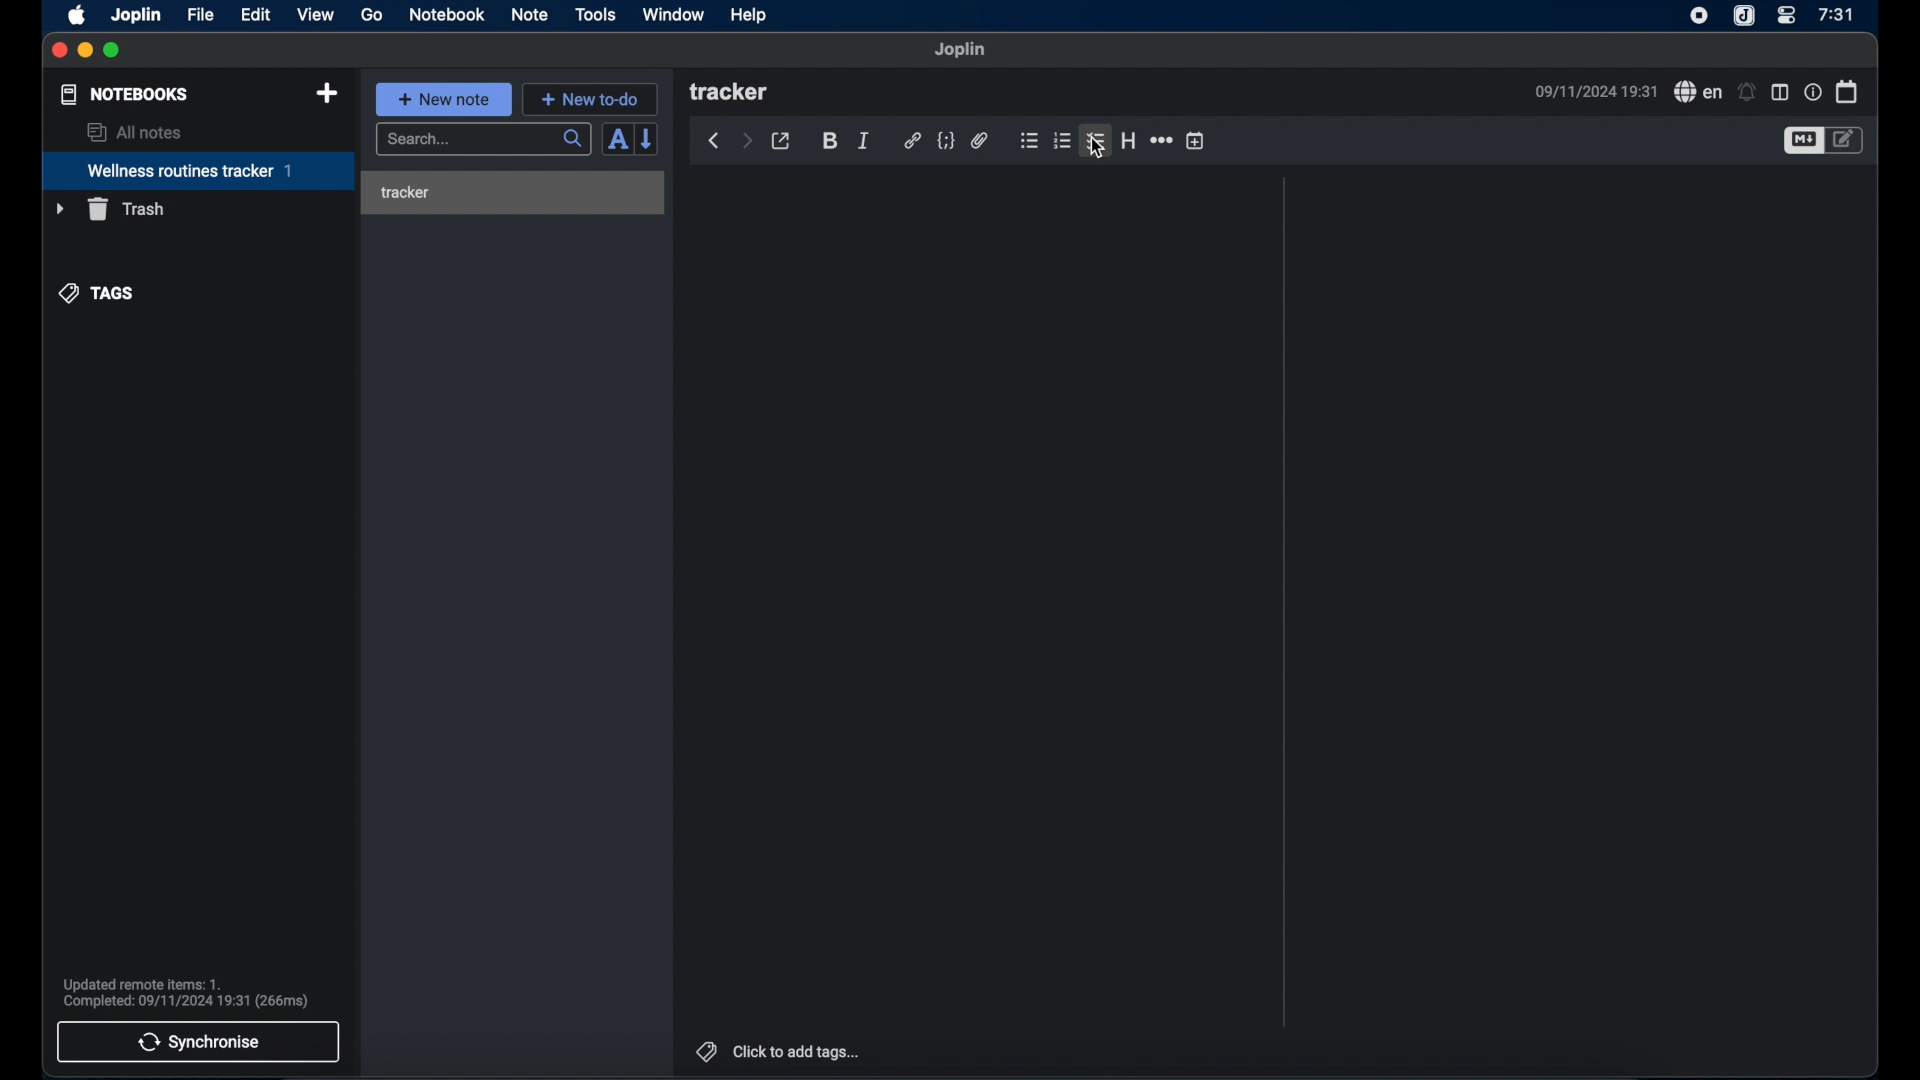  What do you see at coordinates (1787, 16) in the screenshot?
I see `control center` at bounding box center [1787, 16].